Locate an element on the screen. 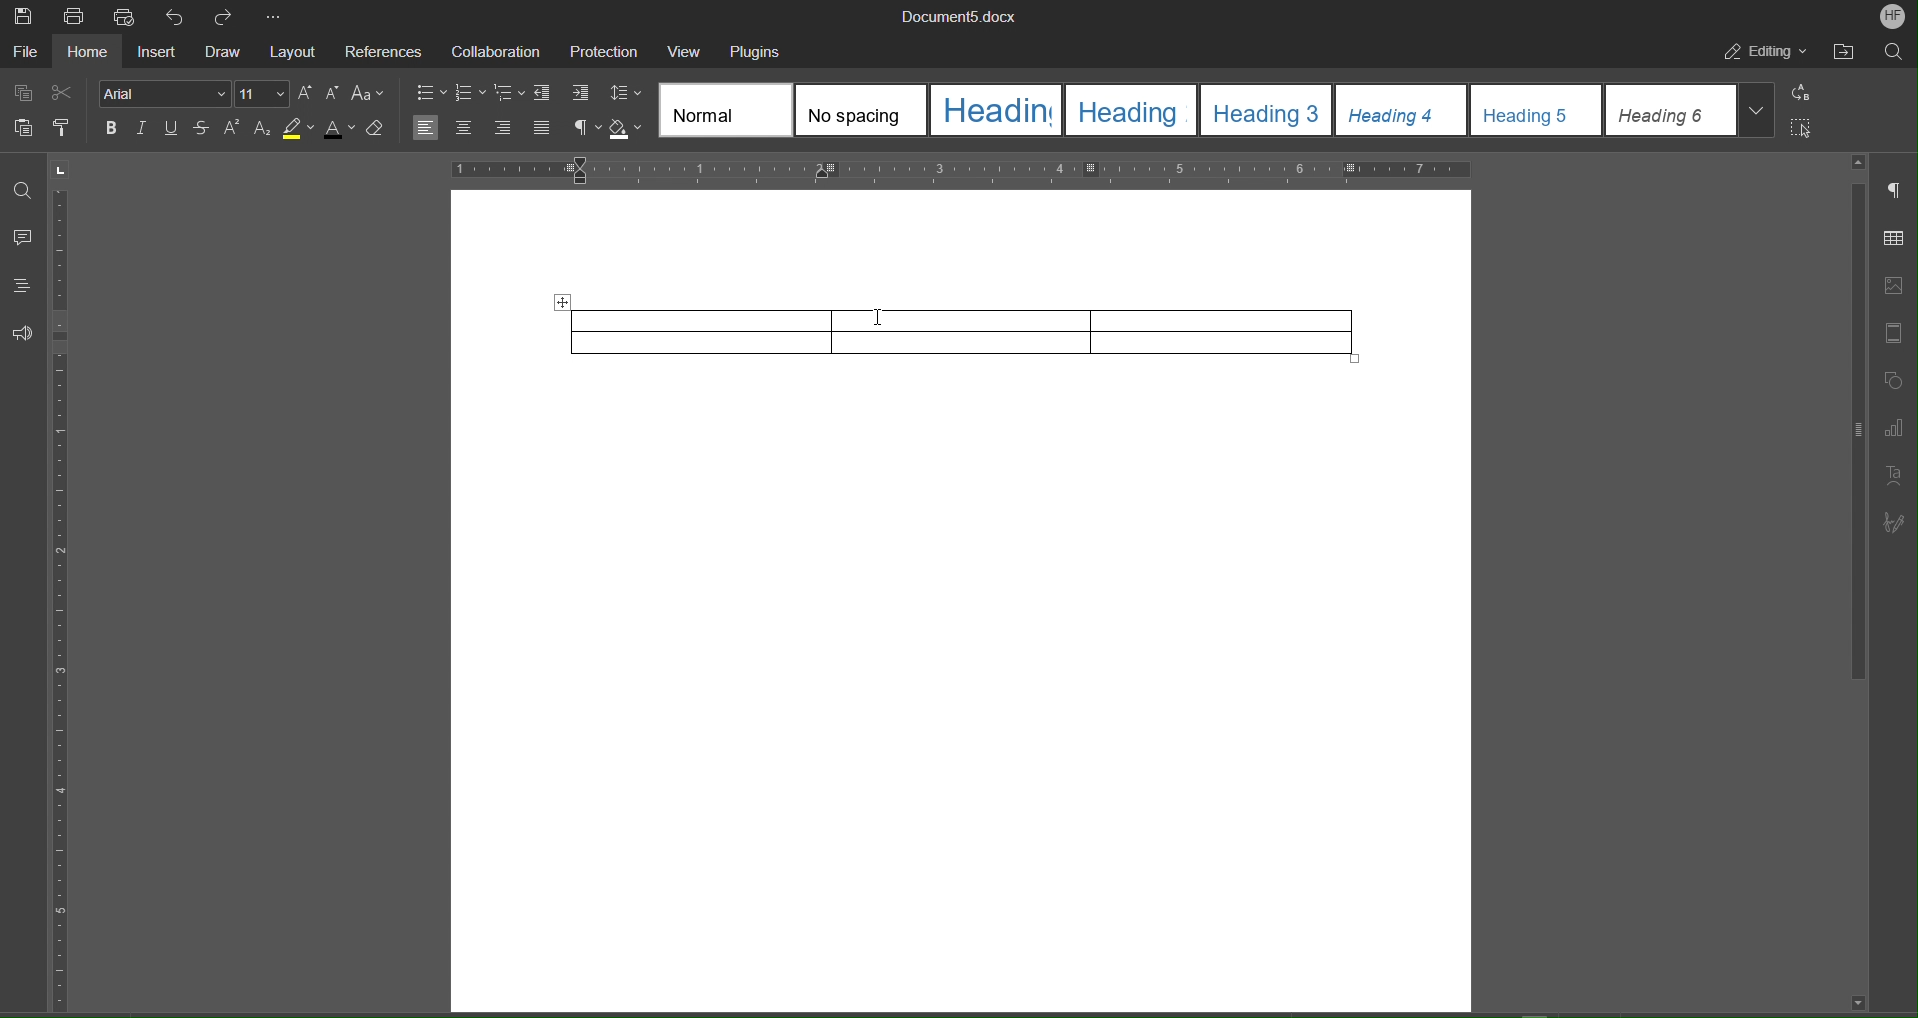 The image size is (1918, 1018). Move table is located at coordinates (561, 303).